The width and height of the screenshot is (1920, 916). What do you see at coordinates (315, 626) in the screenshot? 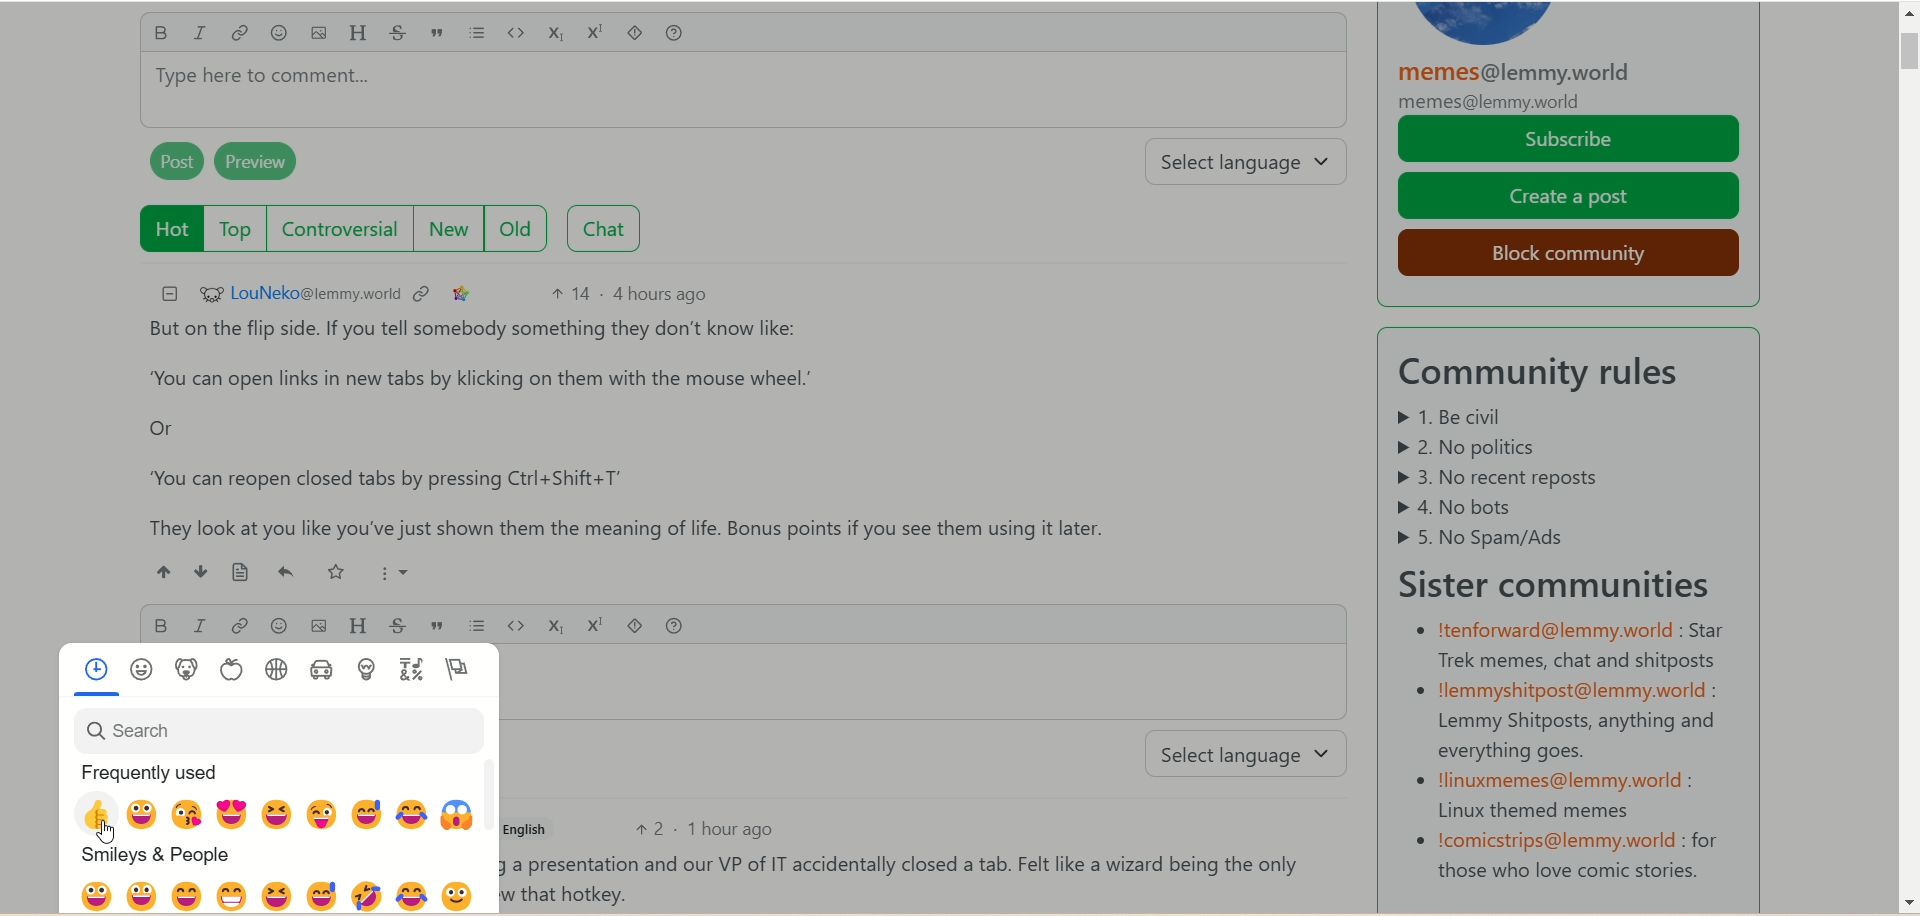
I see `image` at bounding box center [315, 626].